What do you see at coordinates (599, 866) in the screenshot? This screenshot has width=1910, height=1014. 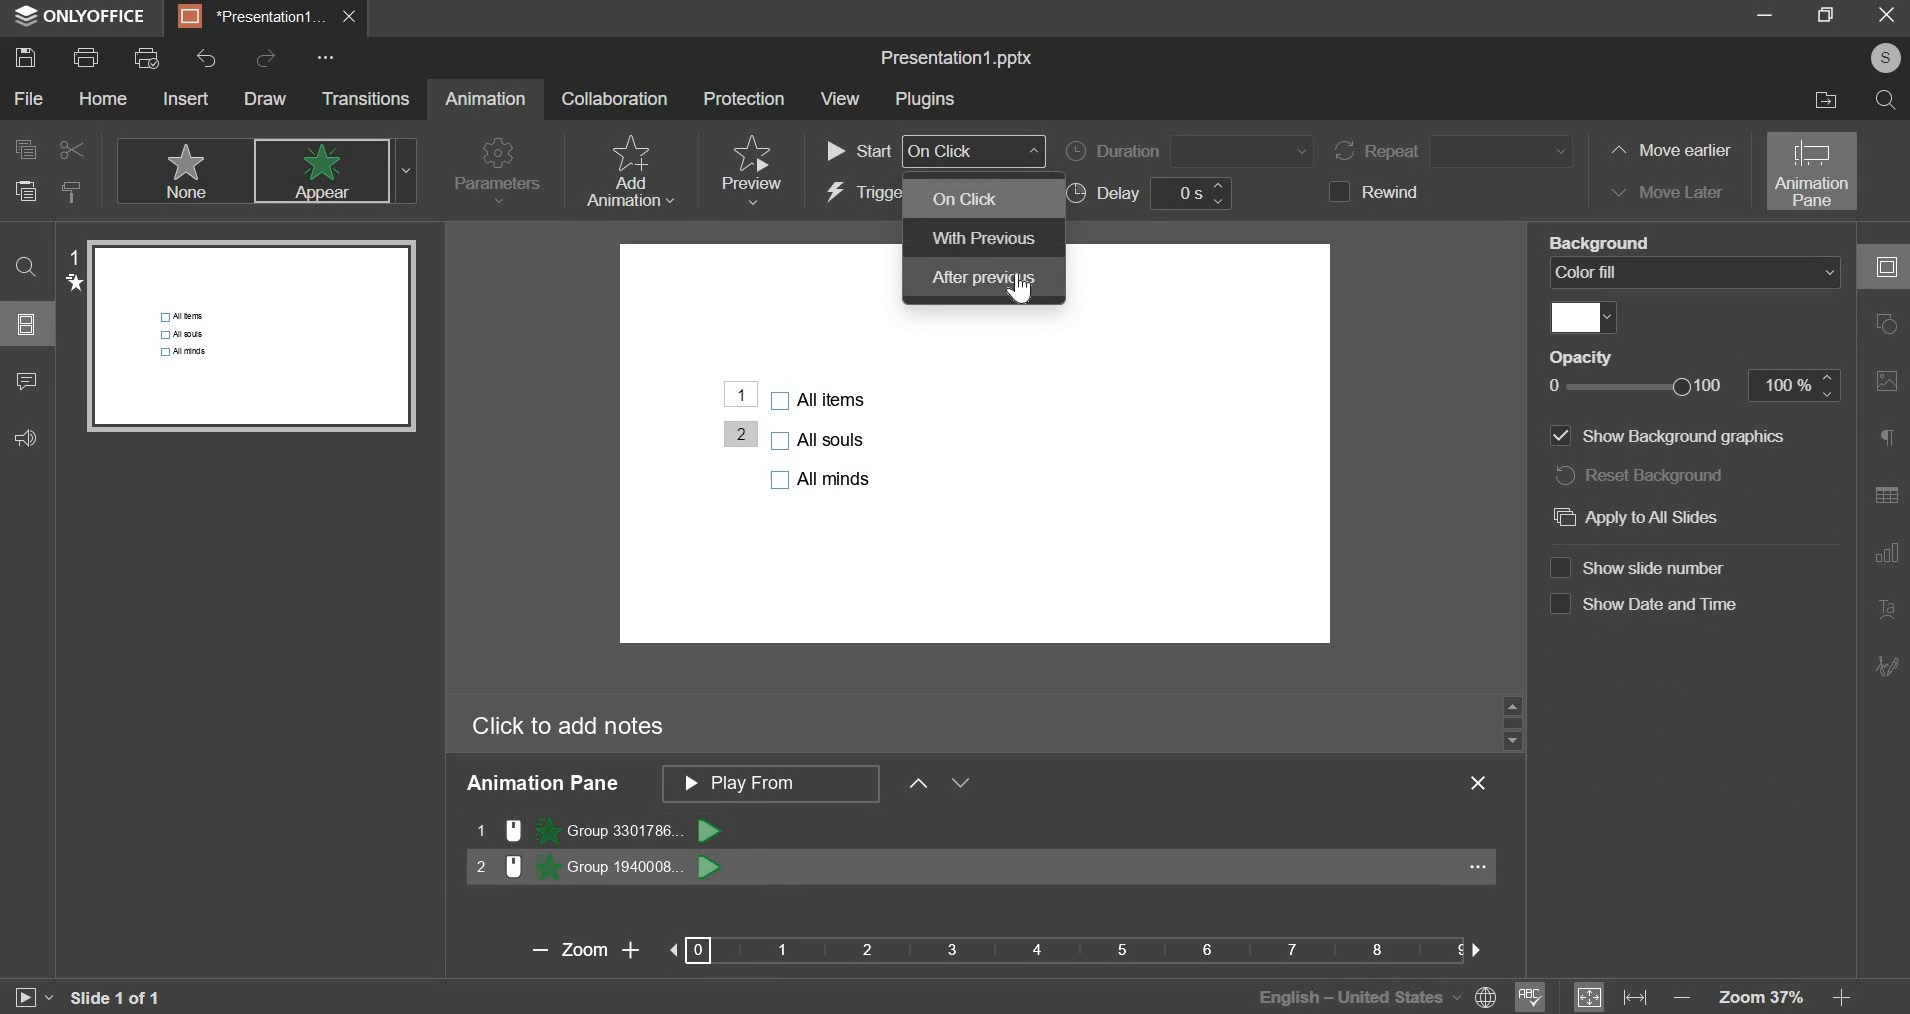 I see `animation 2` at bounding box center [599, 866].